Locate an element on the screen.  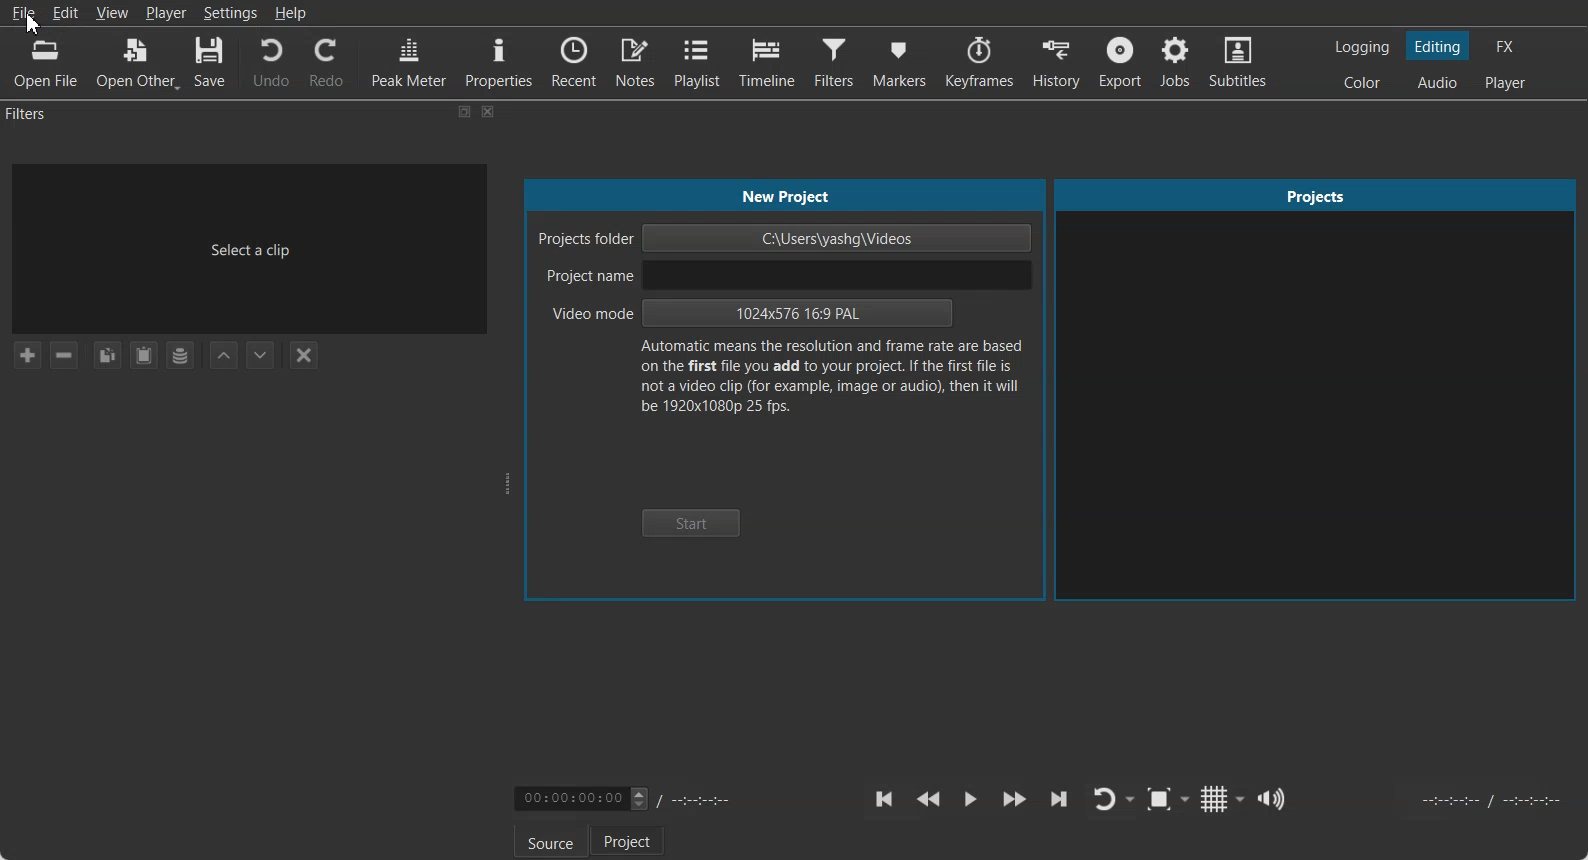
Show the volume control is located at coordinates (1274, 799).